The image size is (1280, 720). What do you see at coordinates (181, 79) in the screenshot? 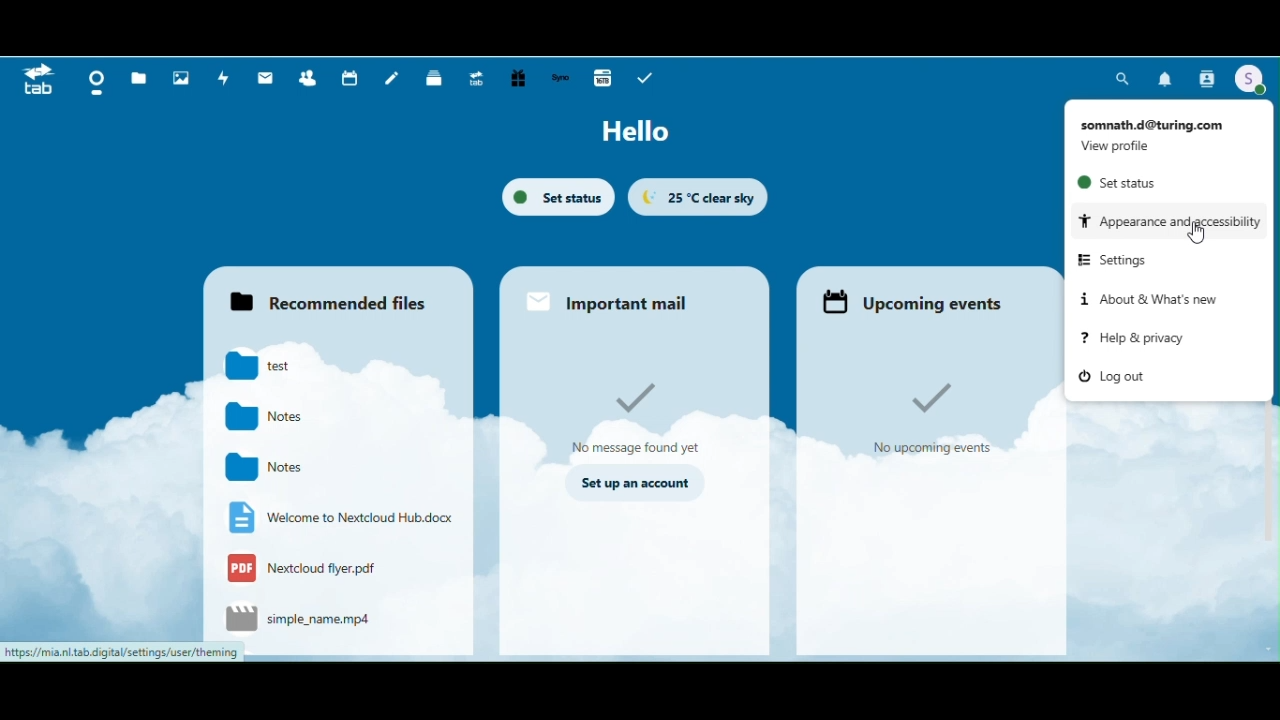
I see `Photos` at bounding box center [181, 79].